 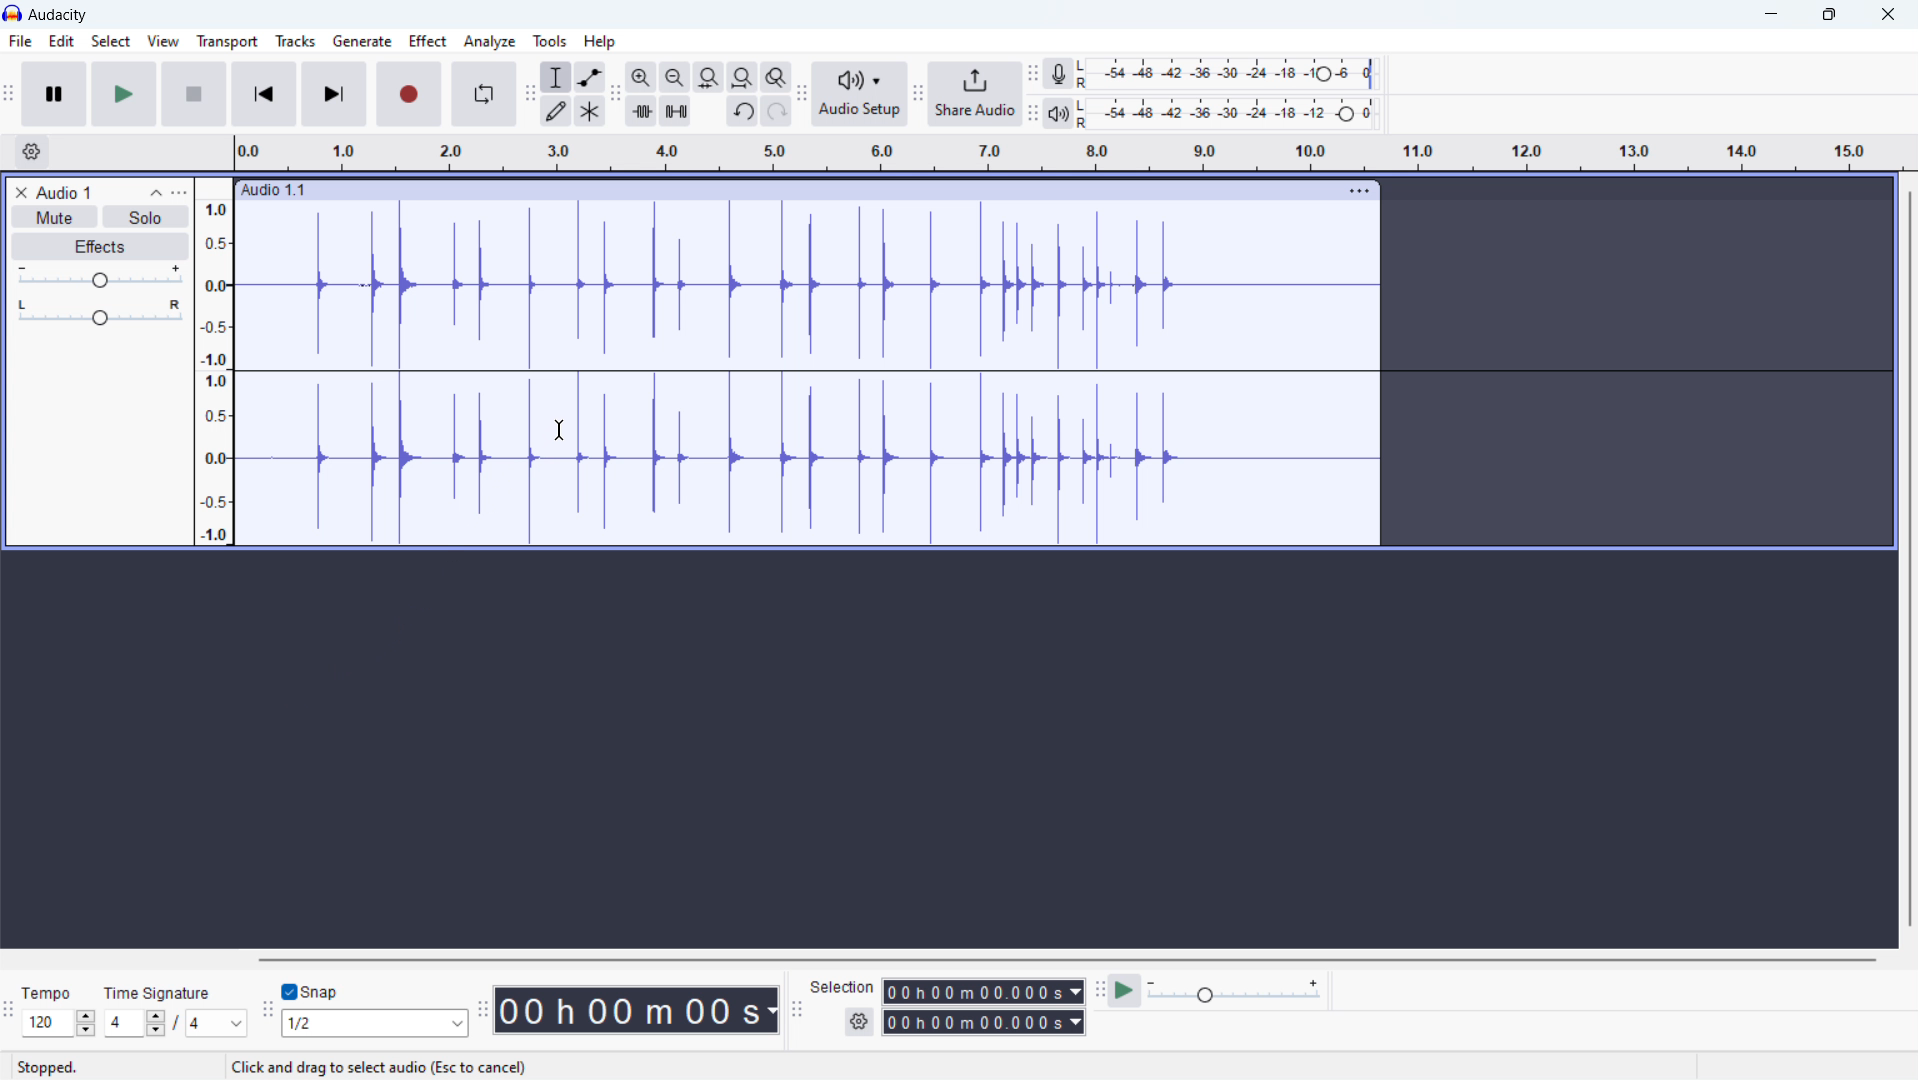 I want to click on play, so click(x=124, y=94).